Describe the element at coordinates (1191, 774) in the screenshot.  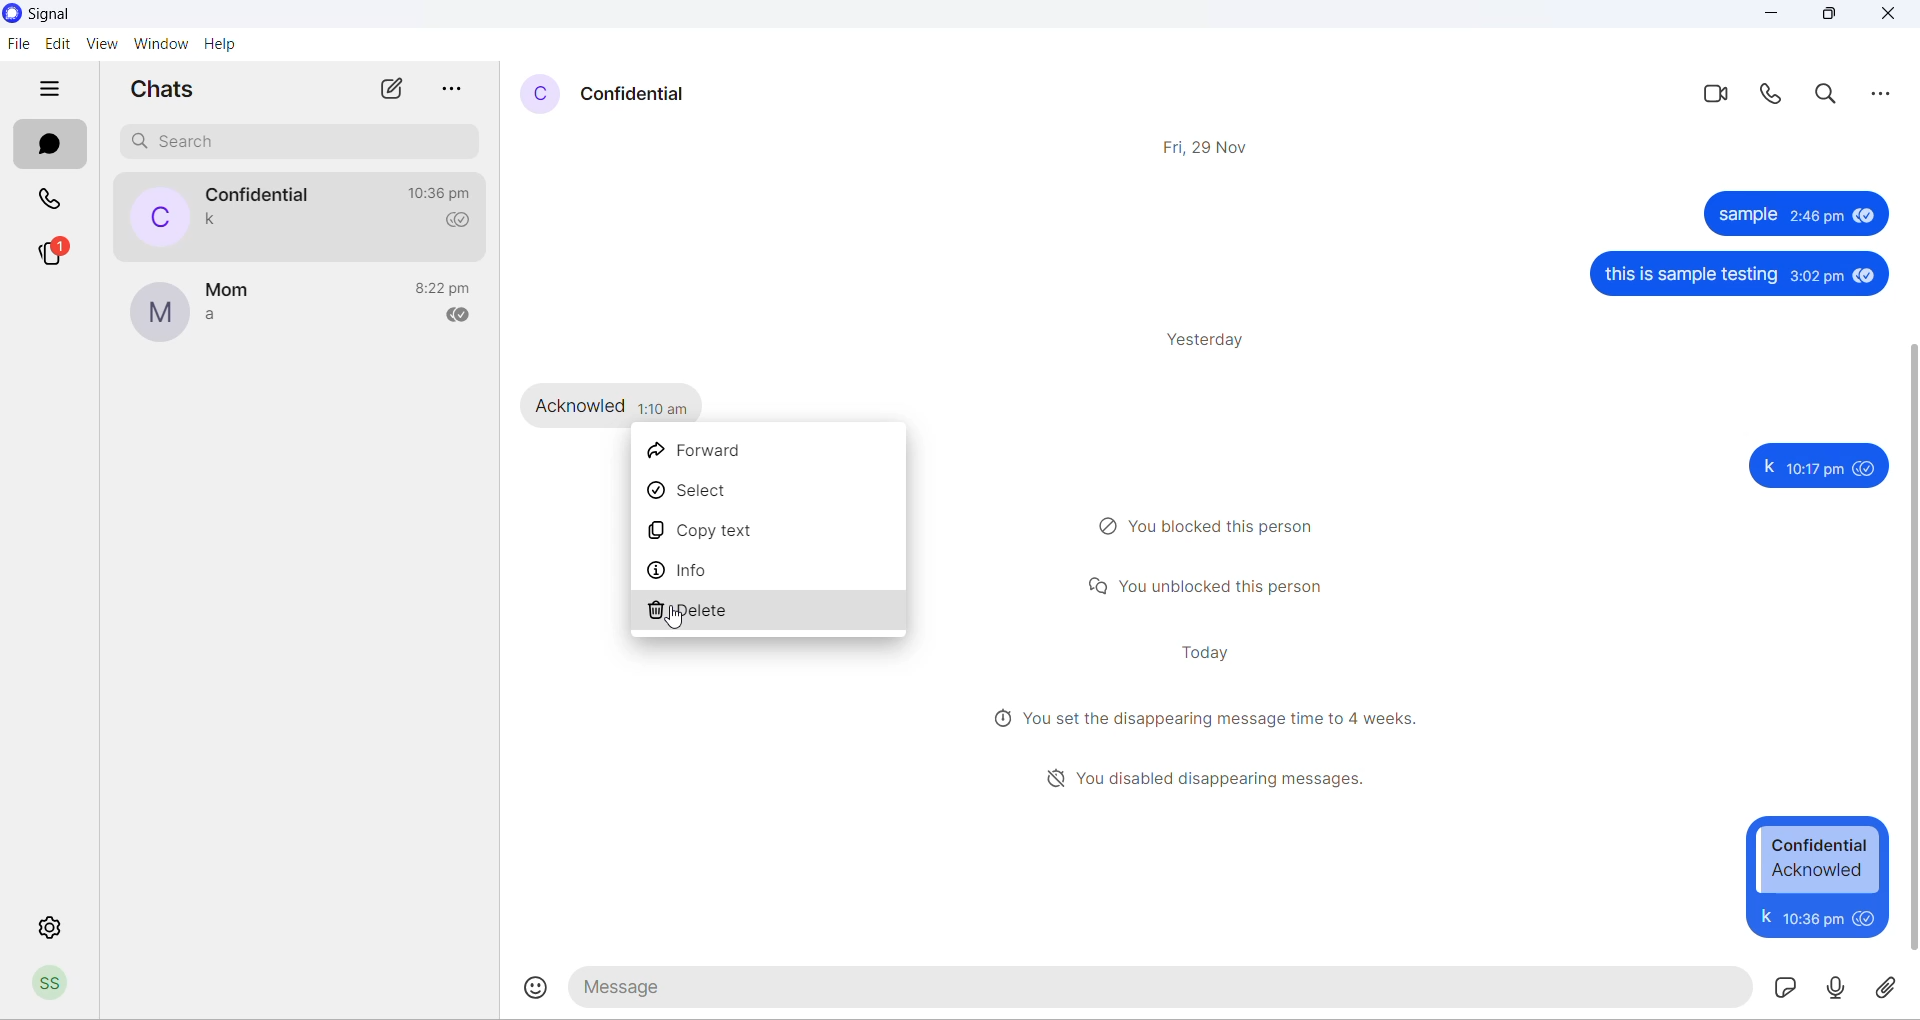
I see `disappearing message notification` at that location.